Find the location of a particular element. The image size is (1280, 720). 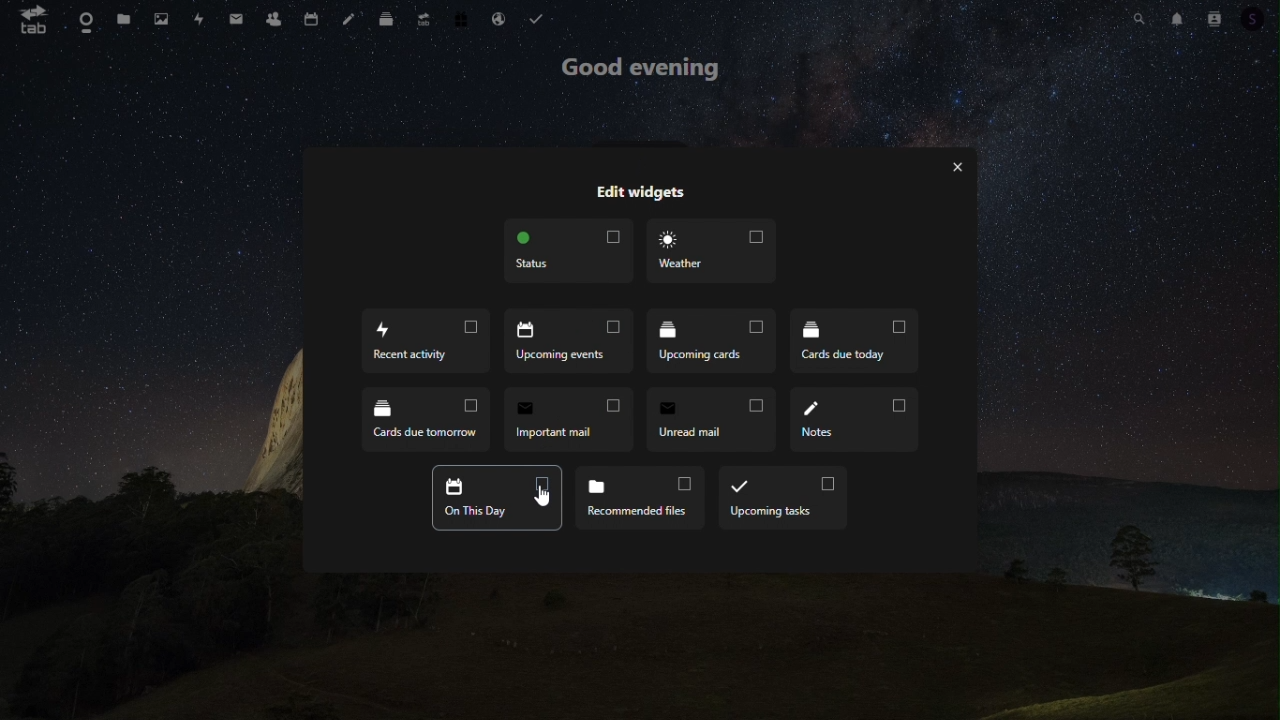

Upcoming tasks is located at coordinates (785, 498).